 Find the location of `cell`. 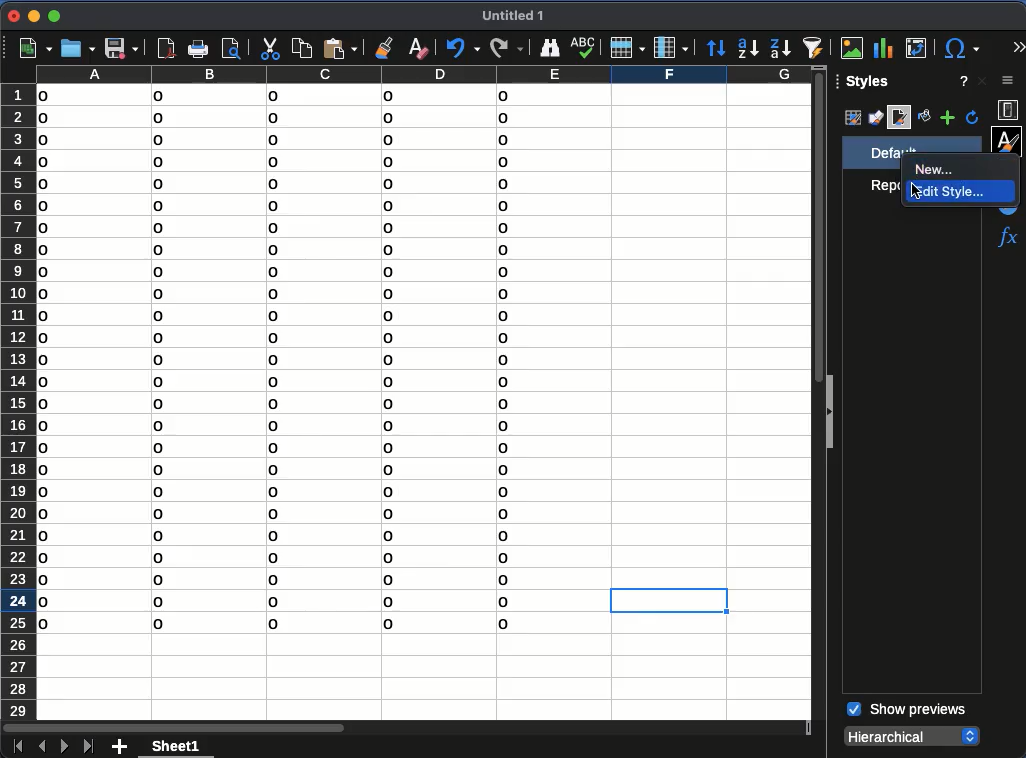

cell is located at coordinates (666, 602).